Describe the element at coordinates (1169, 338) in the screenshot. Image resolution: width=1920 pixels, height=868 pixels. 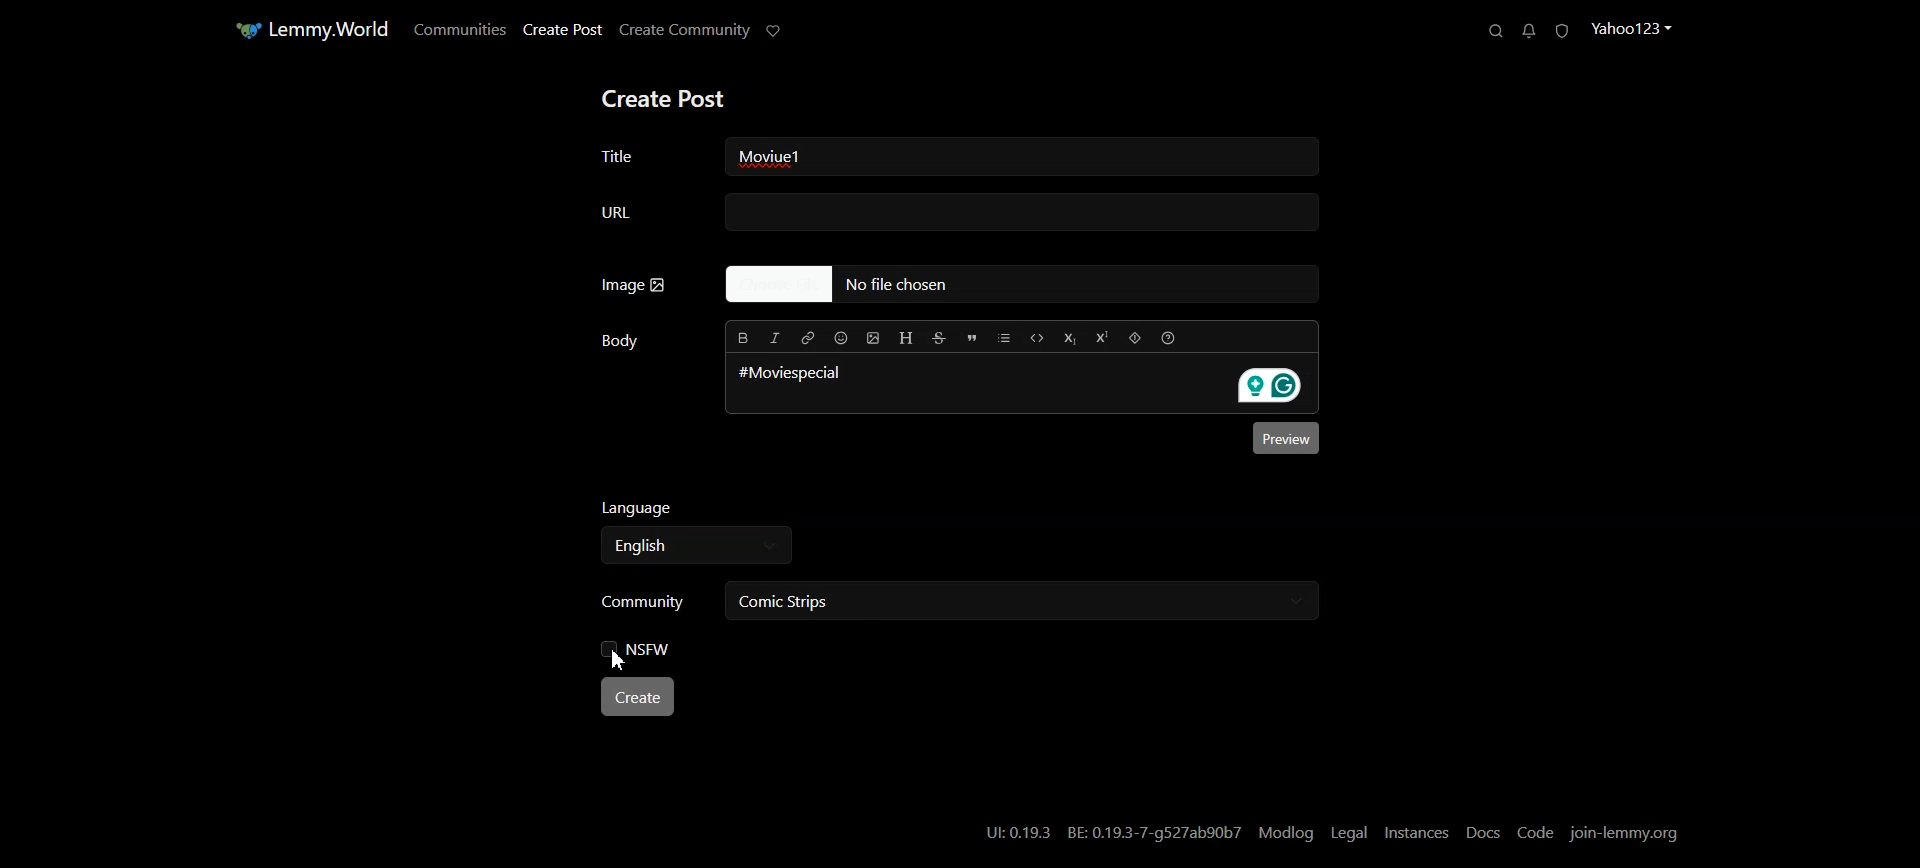
I see `Formatting help` at that location.